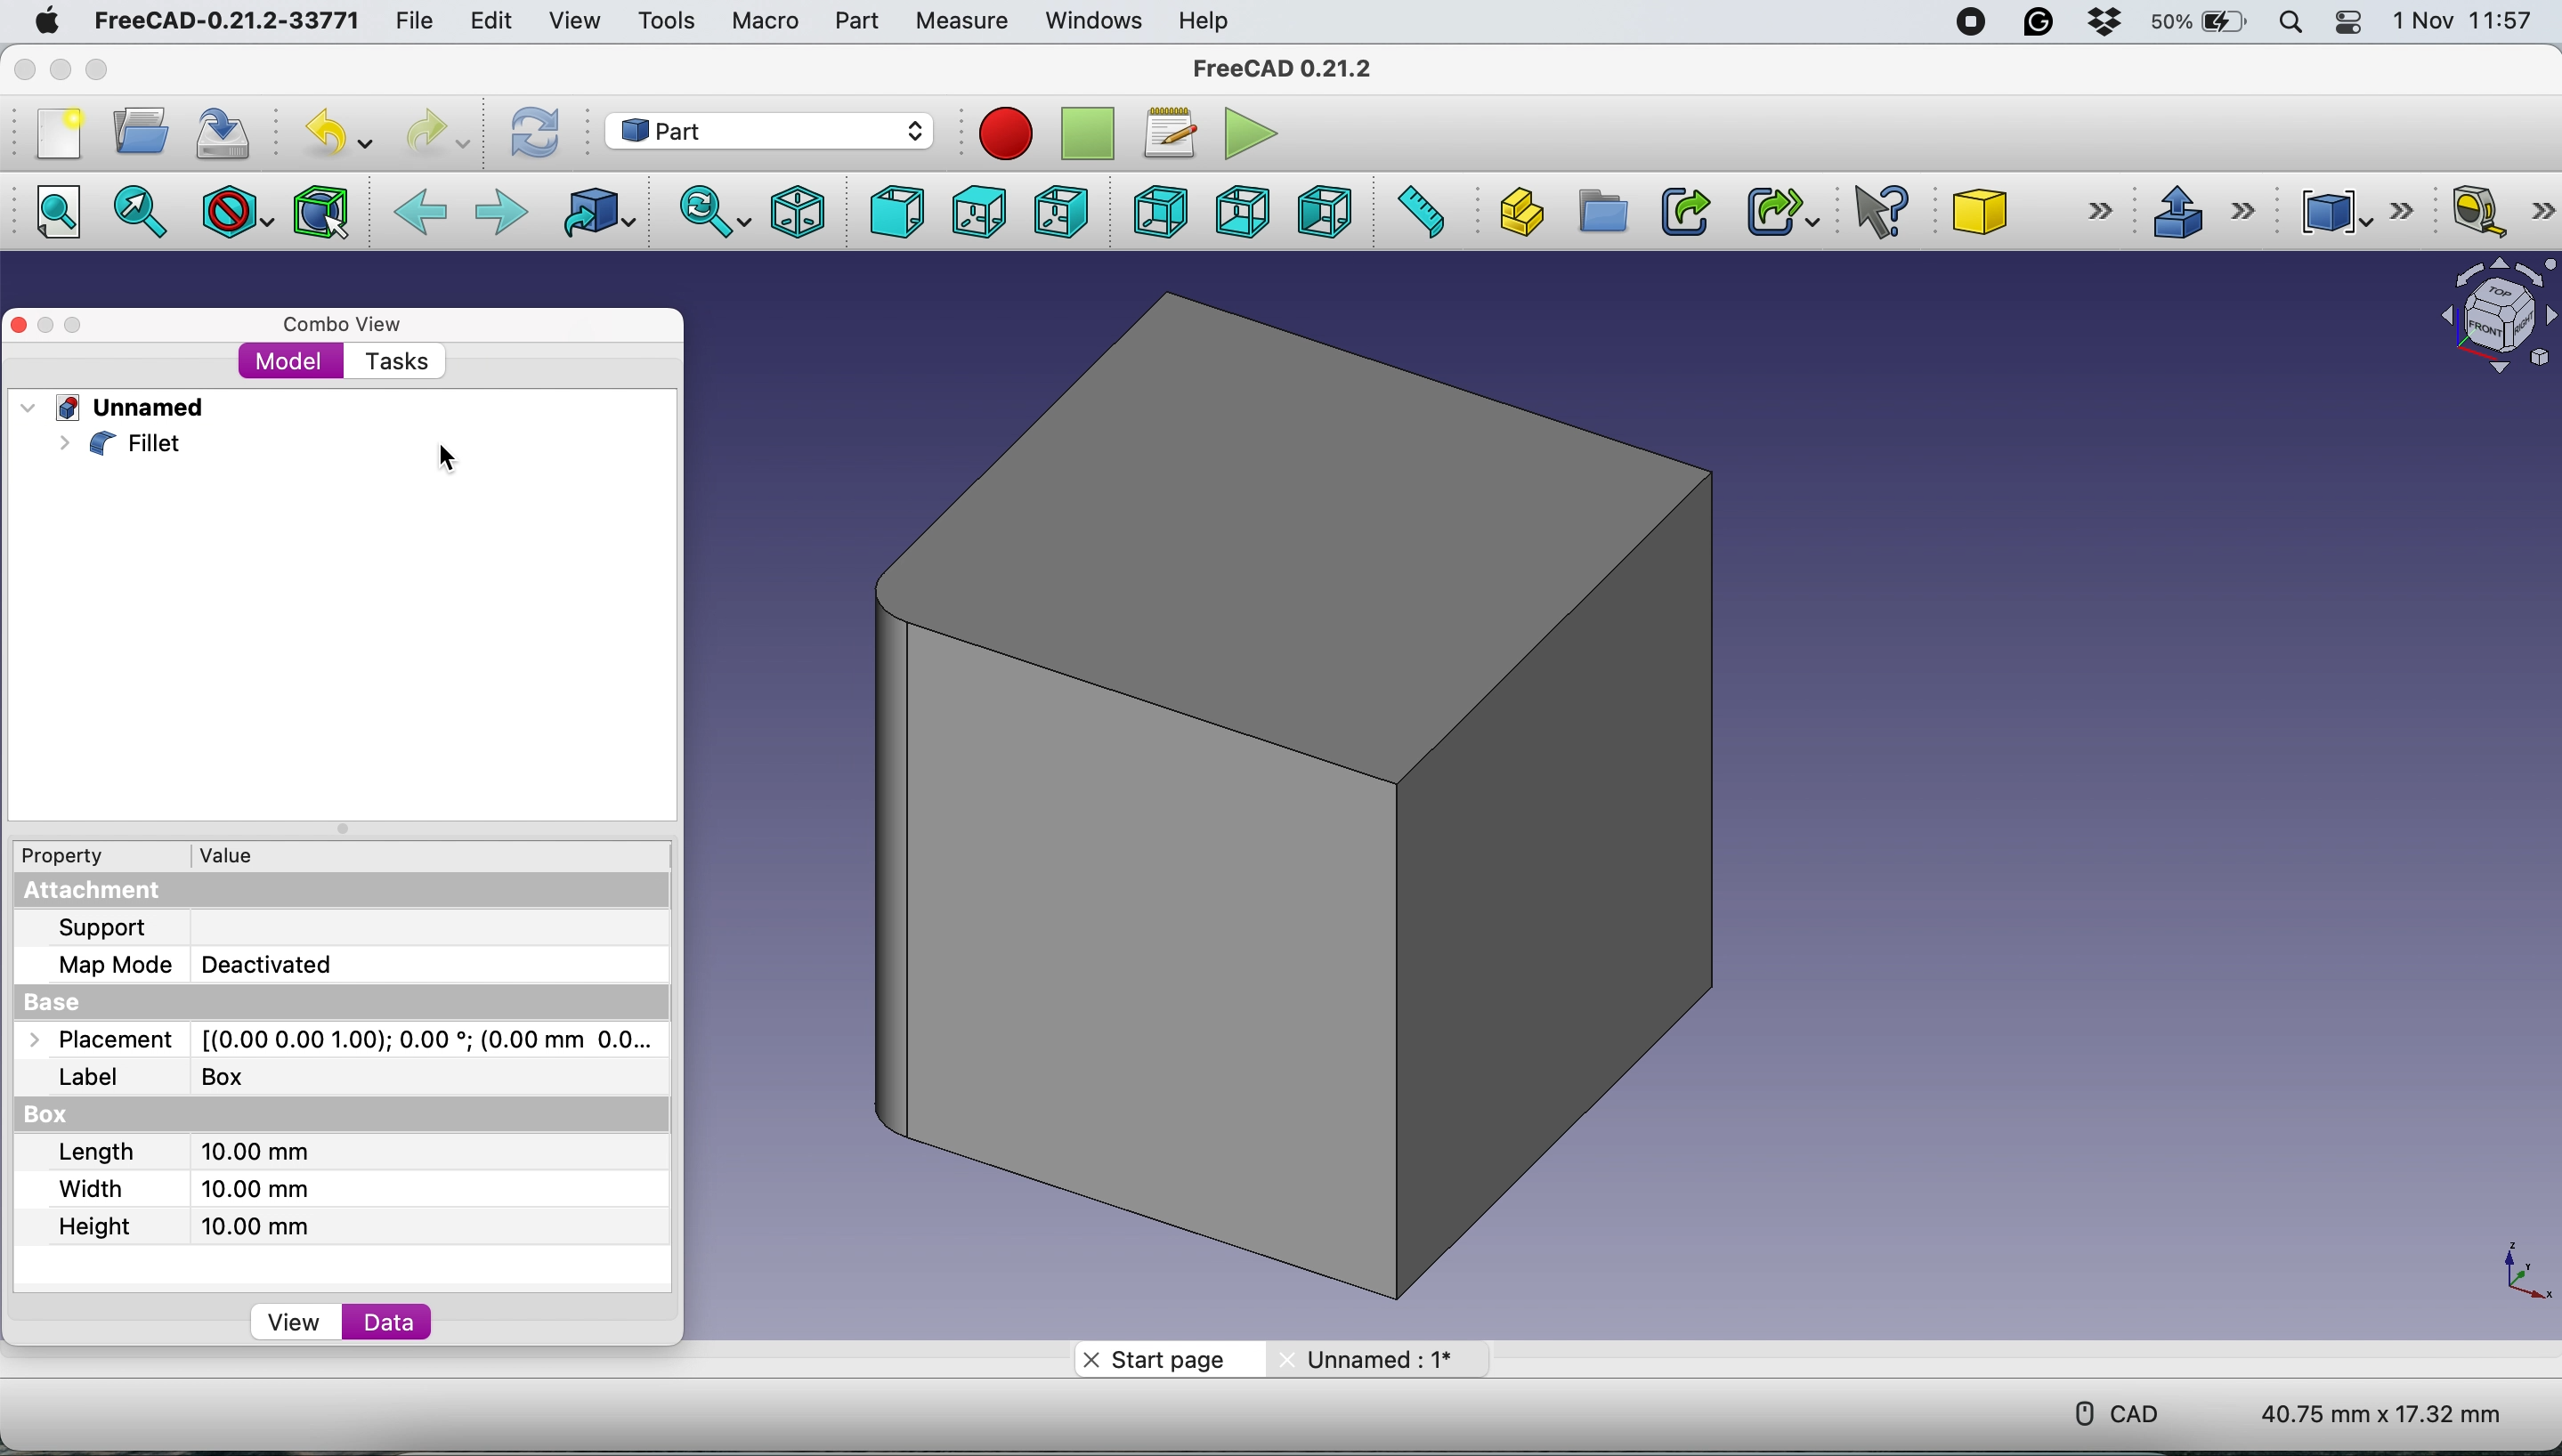 The height and width of the screenshot is (1456, 2562). I want to click on edit, so click(489, 22).